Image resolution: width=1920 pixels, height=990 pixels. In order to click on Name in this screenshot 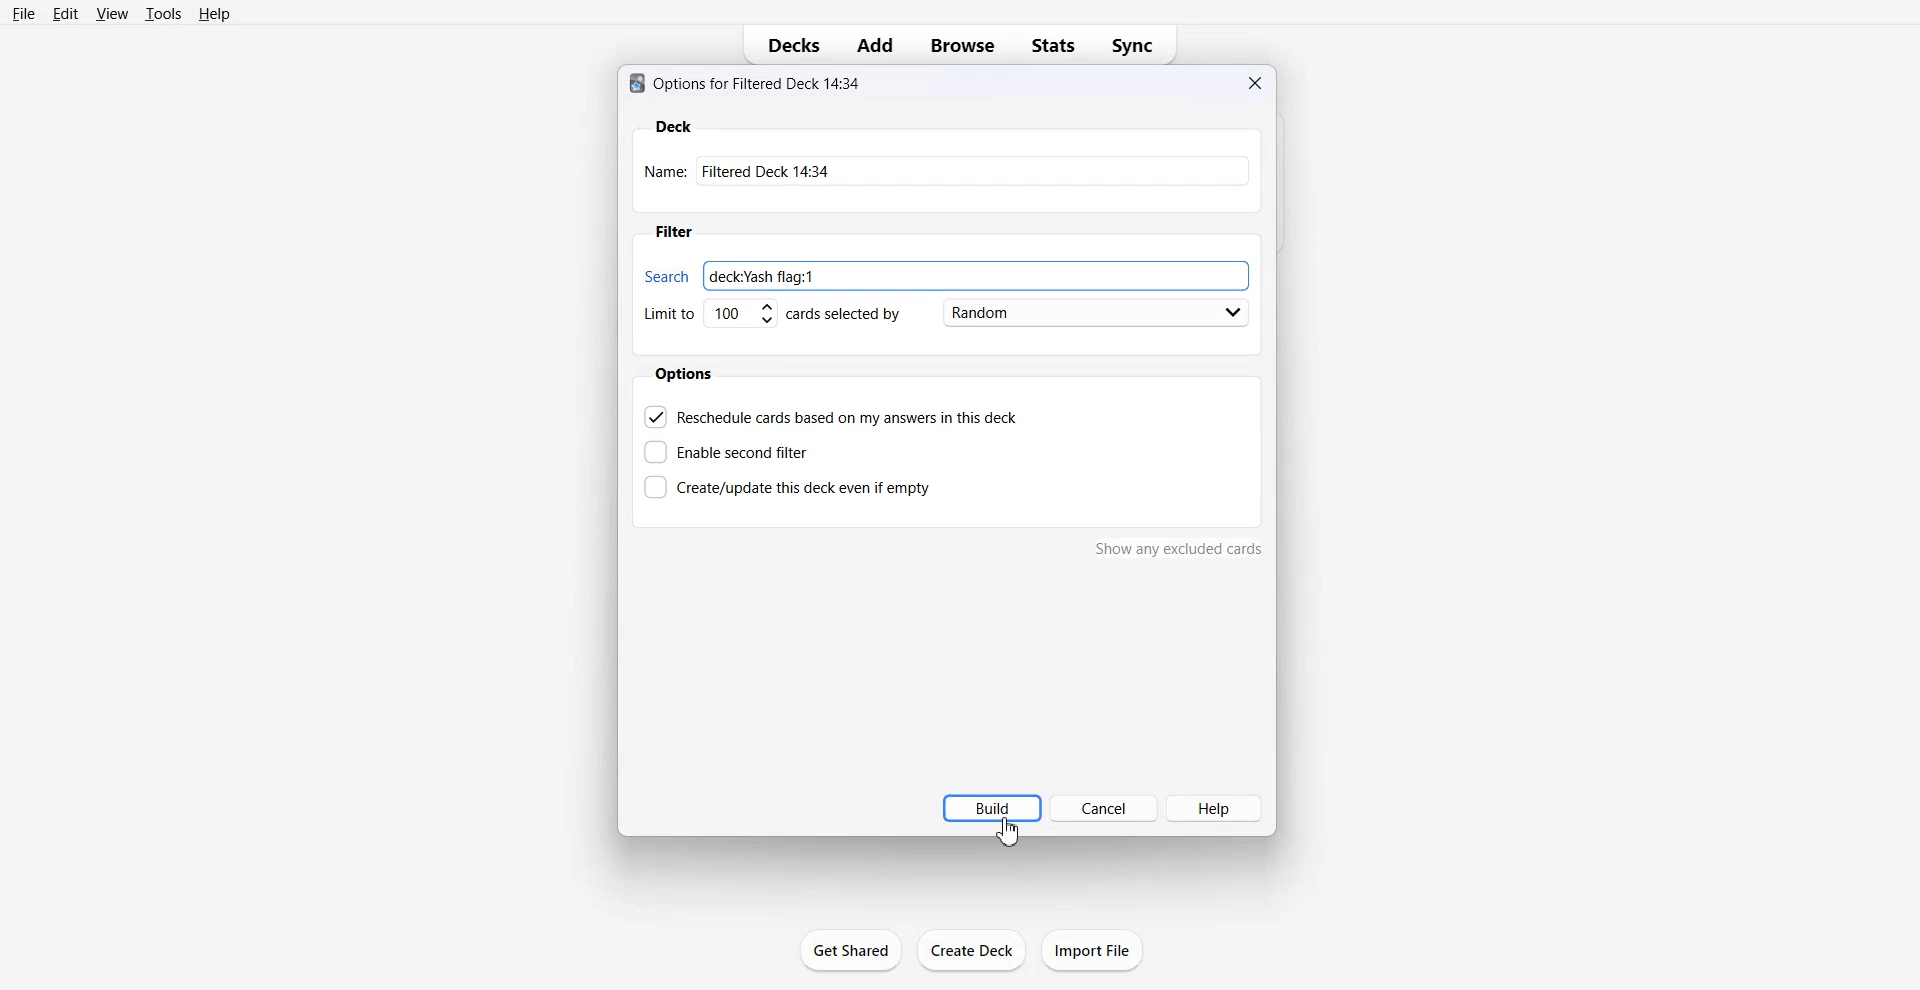, I will do `click(949, 170)`.